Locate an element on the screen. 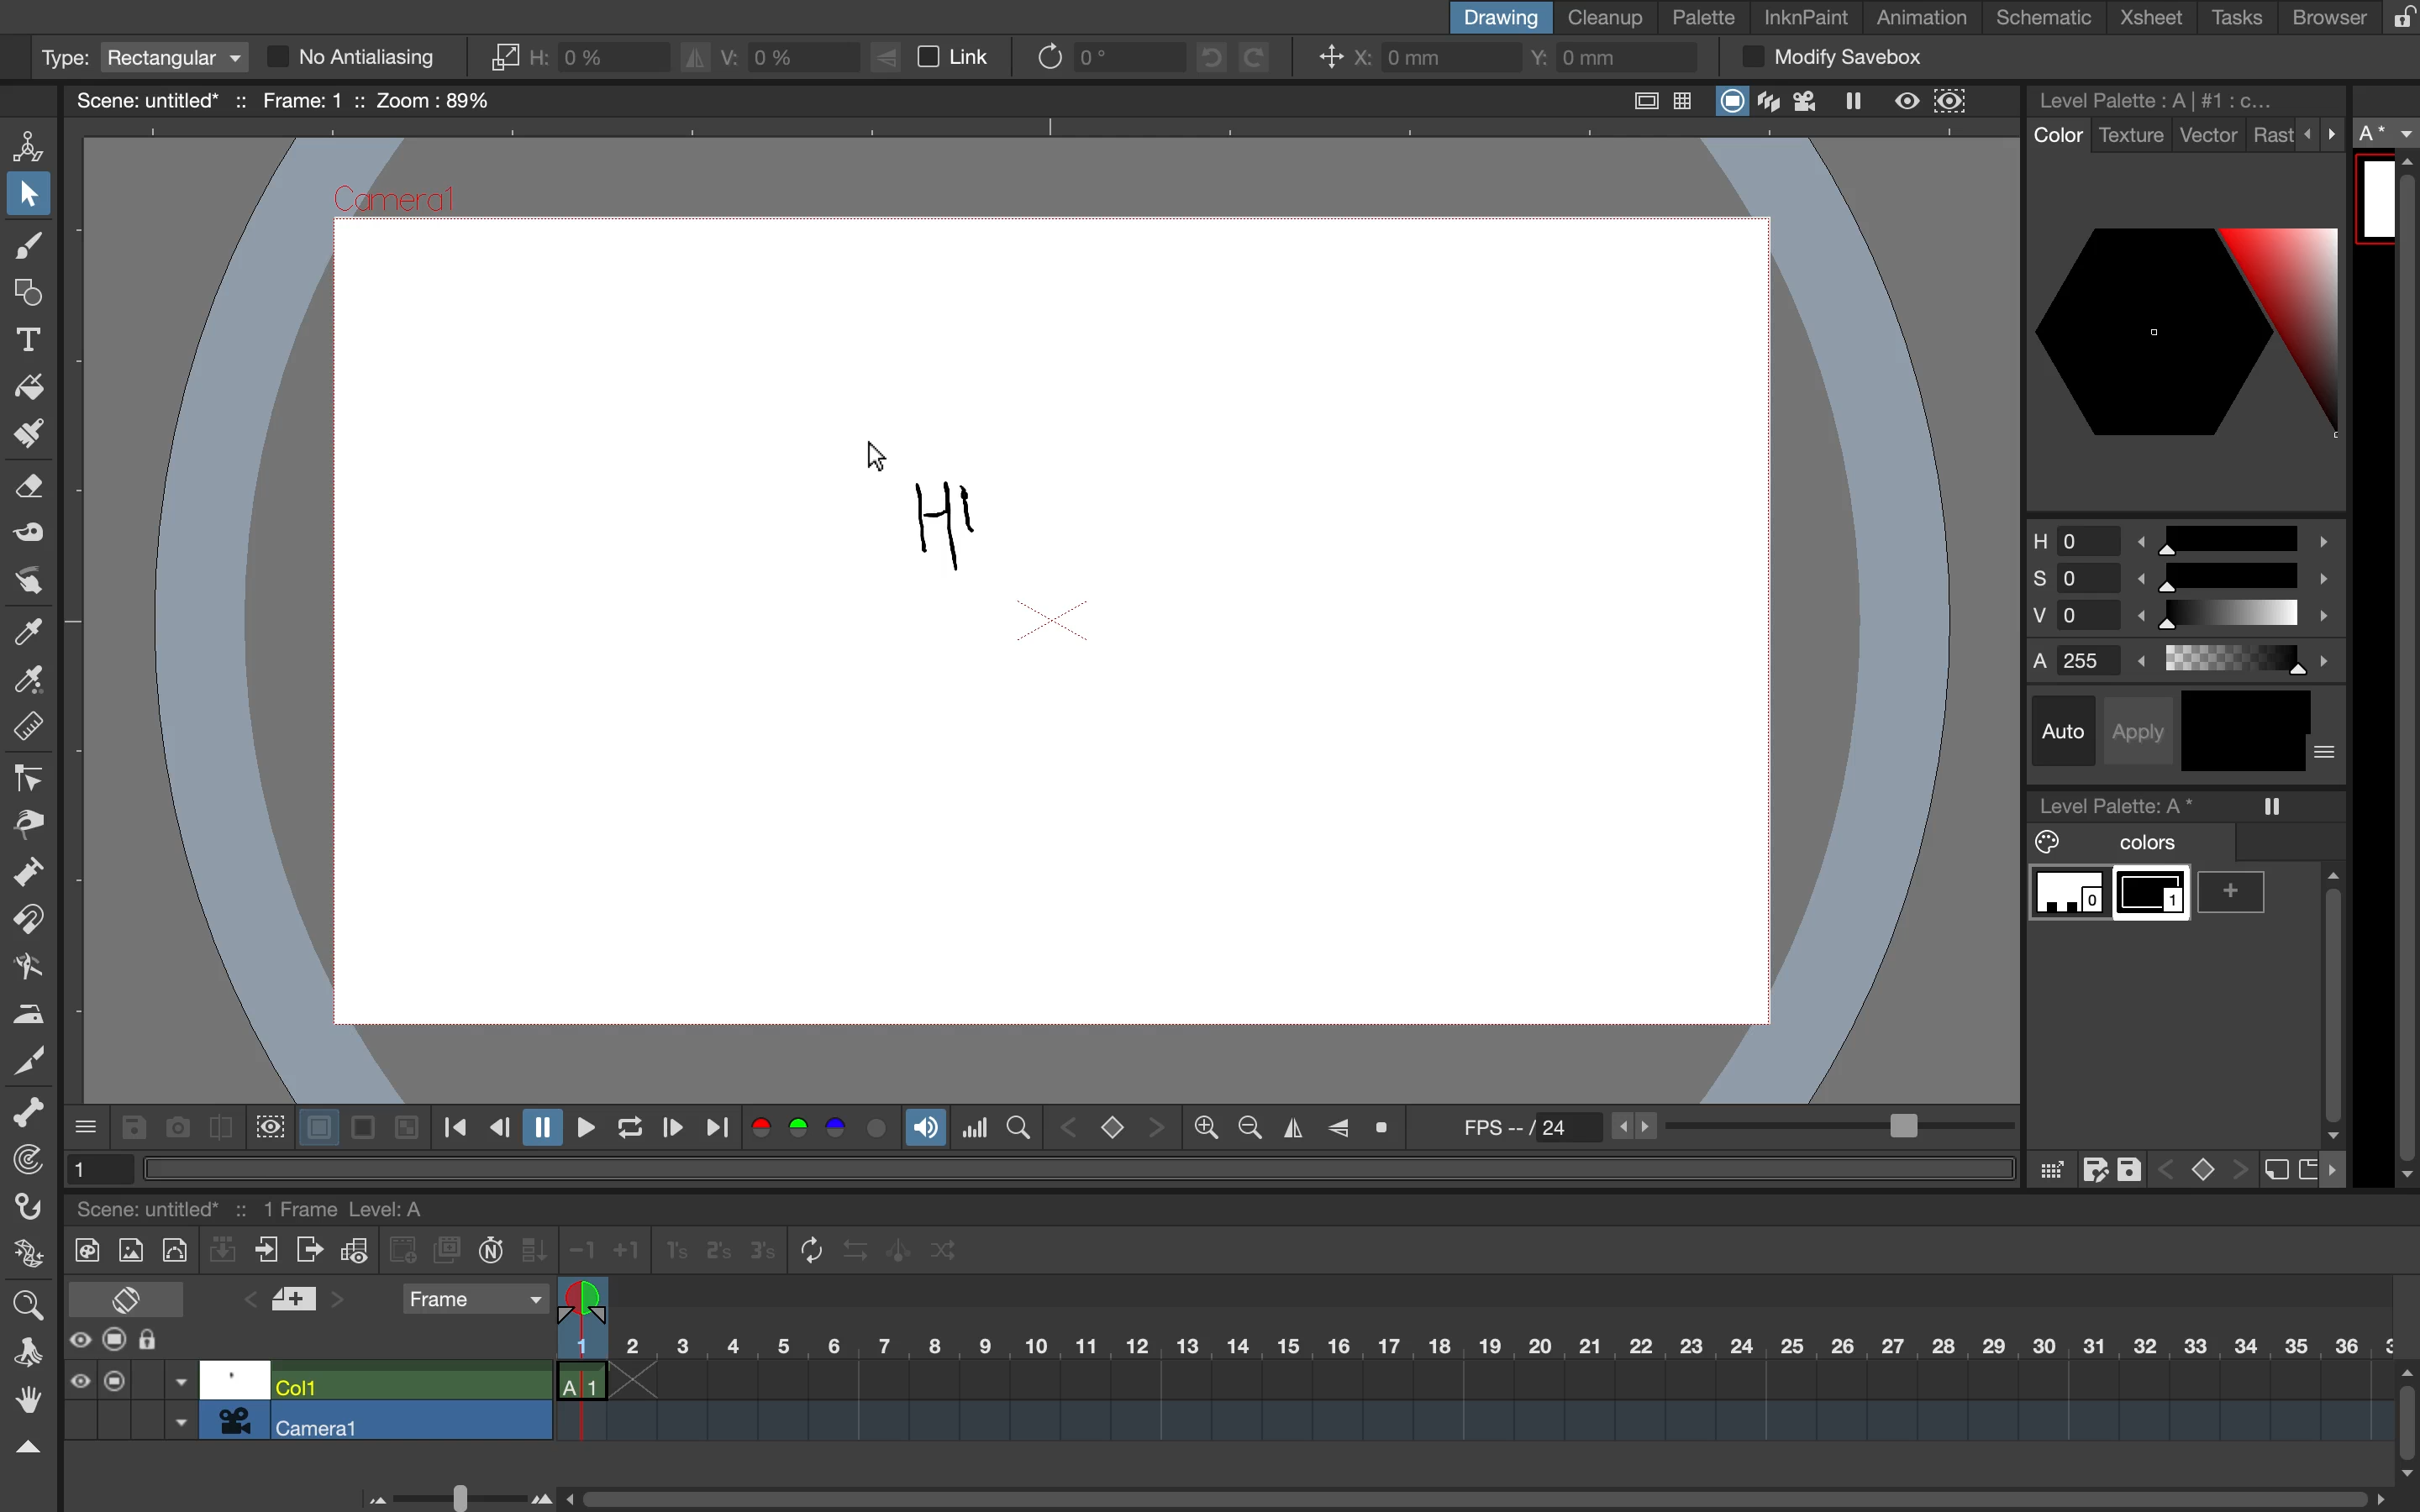 This screenshot has height=1512, width=2420. play is located at coordinates (580, 1127).